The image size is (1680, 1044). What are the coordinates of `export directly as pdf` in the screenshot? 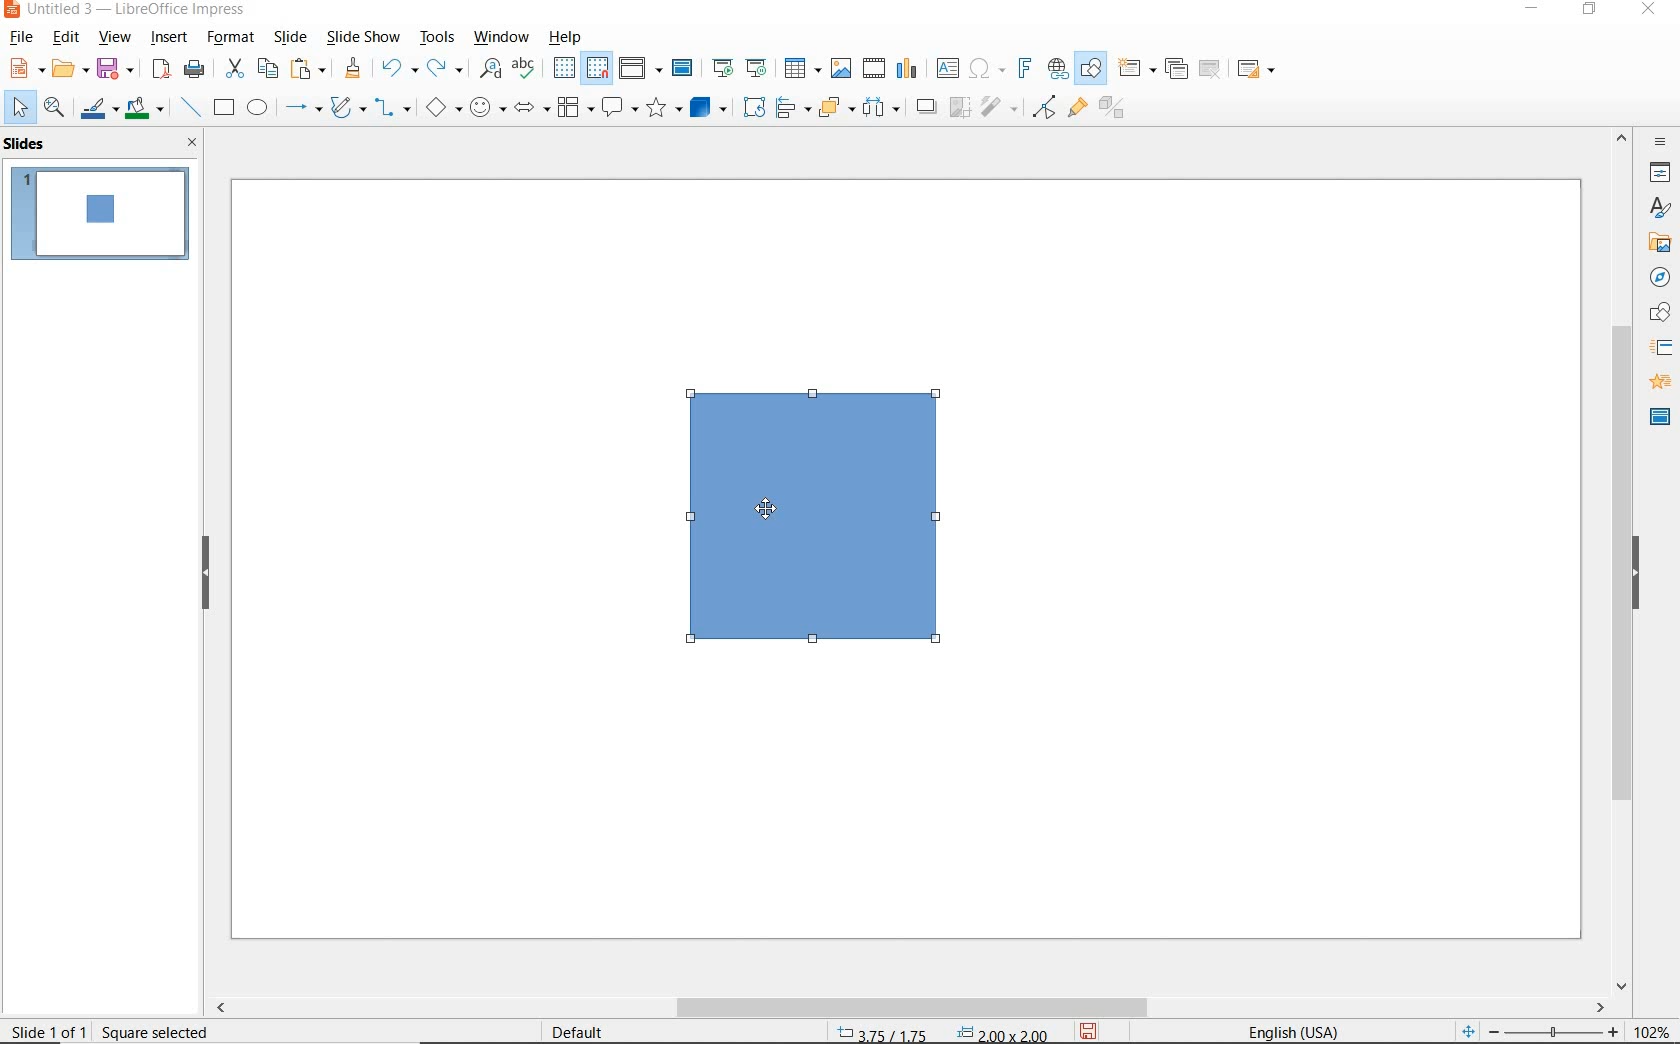 It's located at (162, 70).